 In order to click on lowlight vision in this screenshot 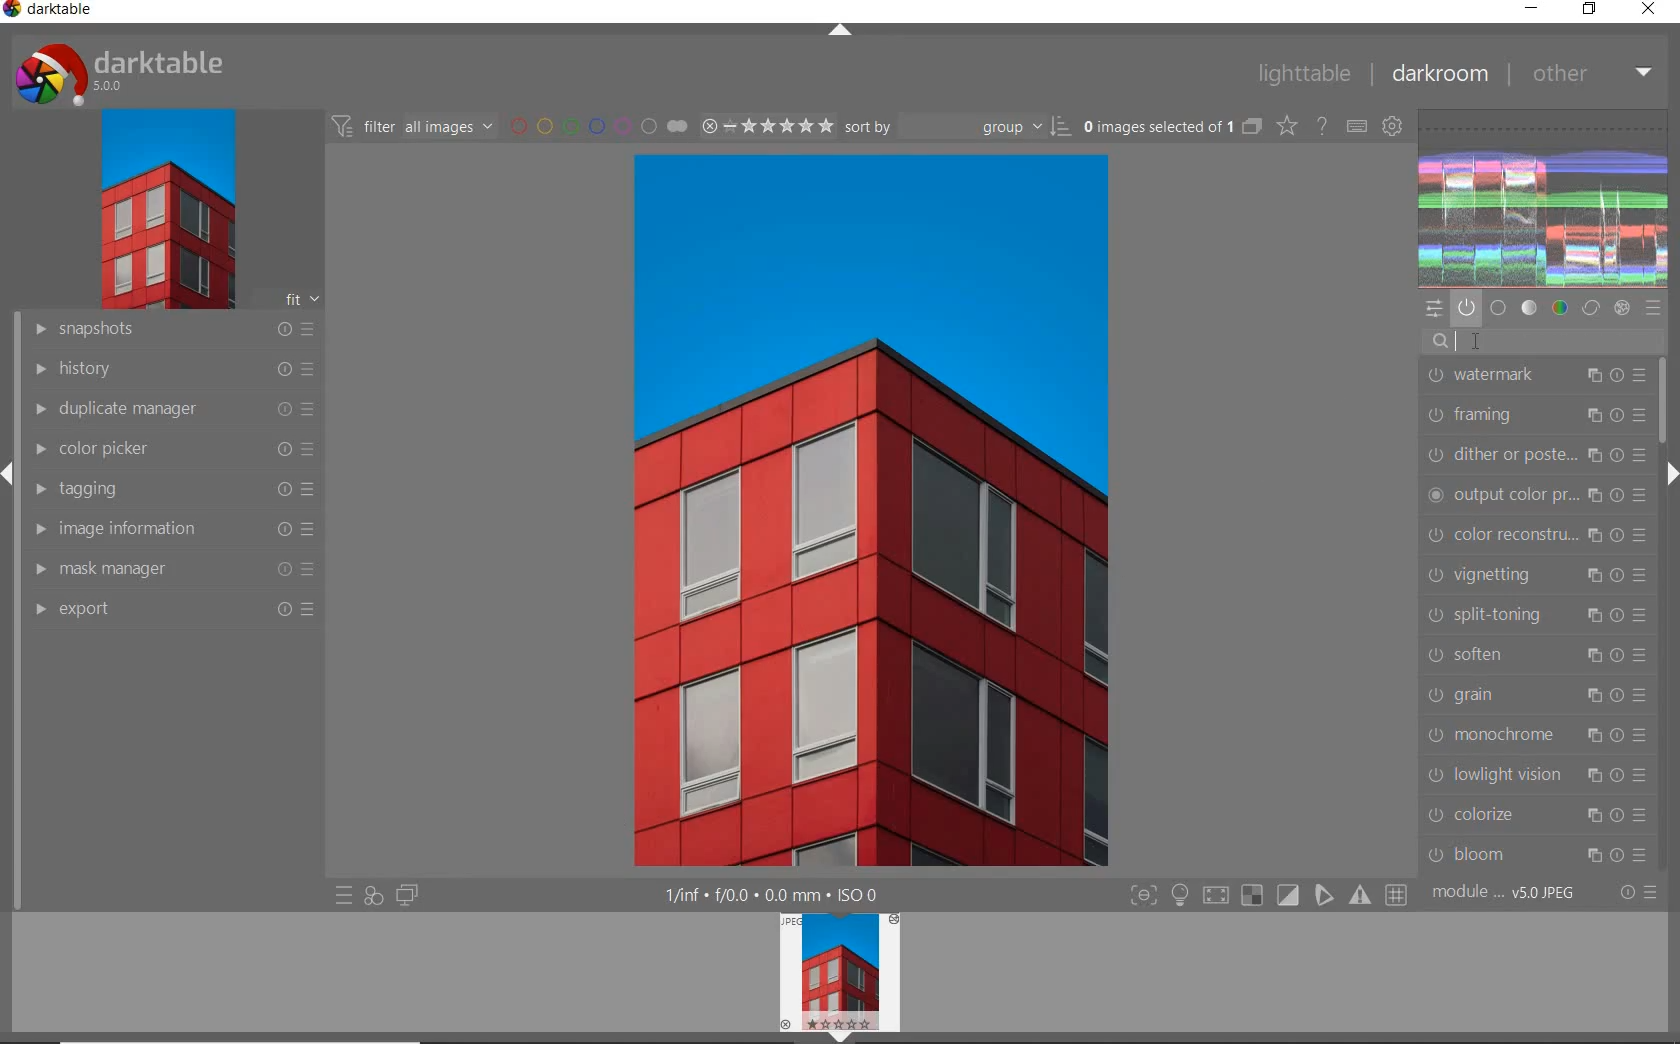, I will do `click(1536, 774)`.